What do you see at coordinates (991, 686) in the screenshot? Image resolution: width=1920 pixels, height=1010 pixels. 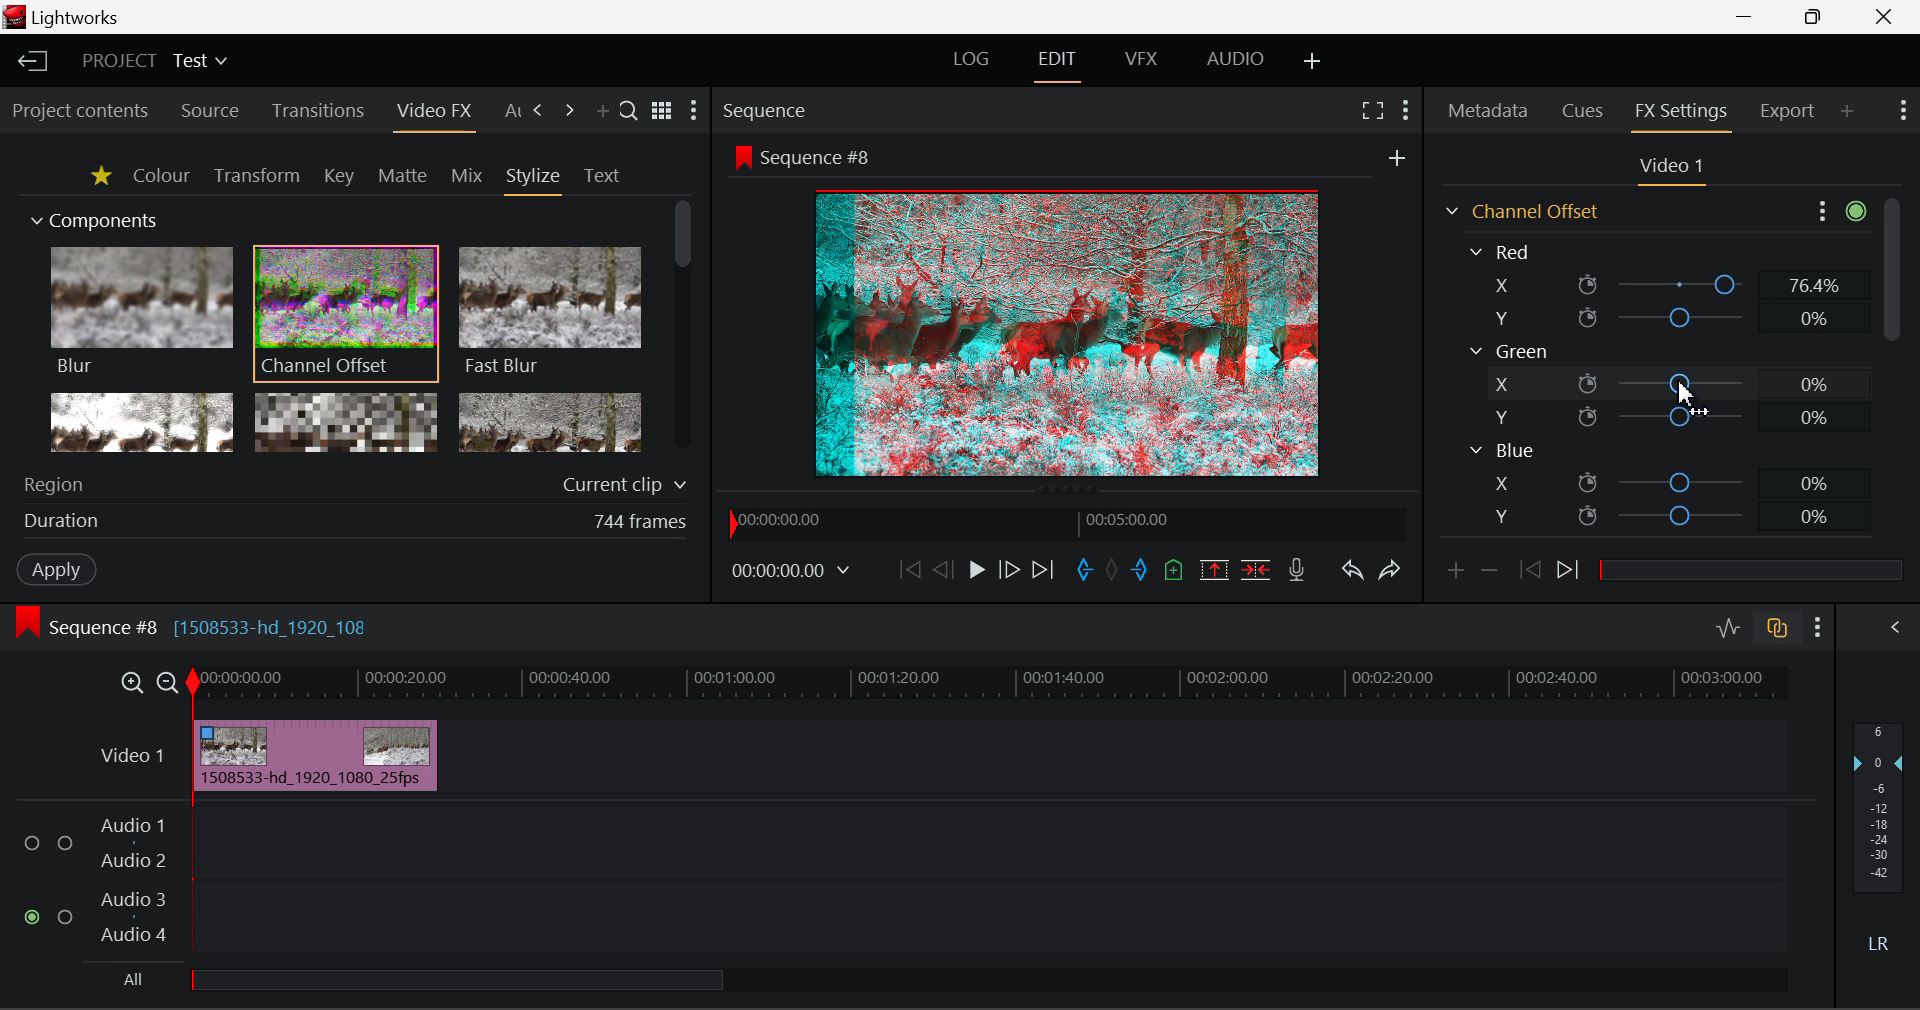 I see `Project Timeline Track` at bounding box center [991, 686].